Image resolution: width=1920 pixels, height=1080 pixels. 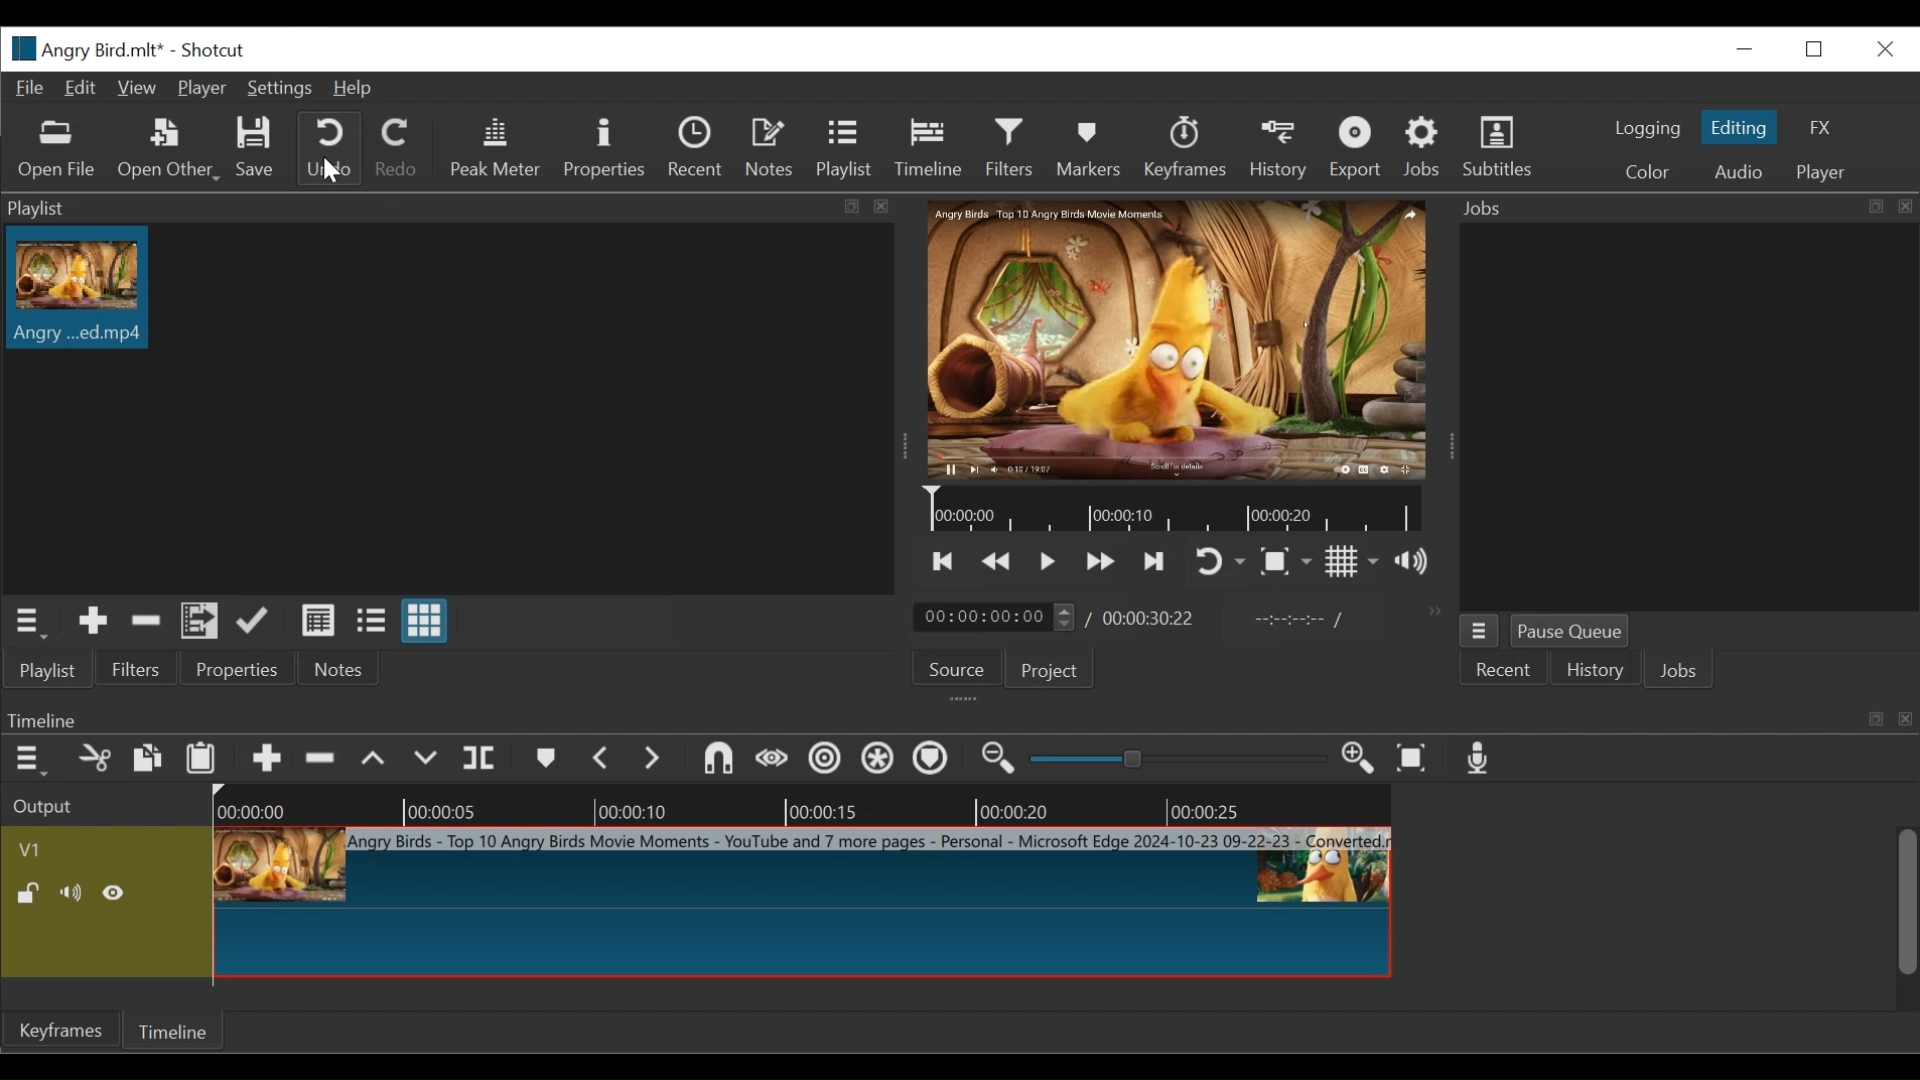 I want to click on Zoom timeline out, so click(x=999, y=761).